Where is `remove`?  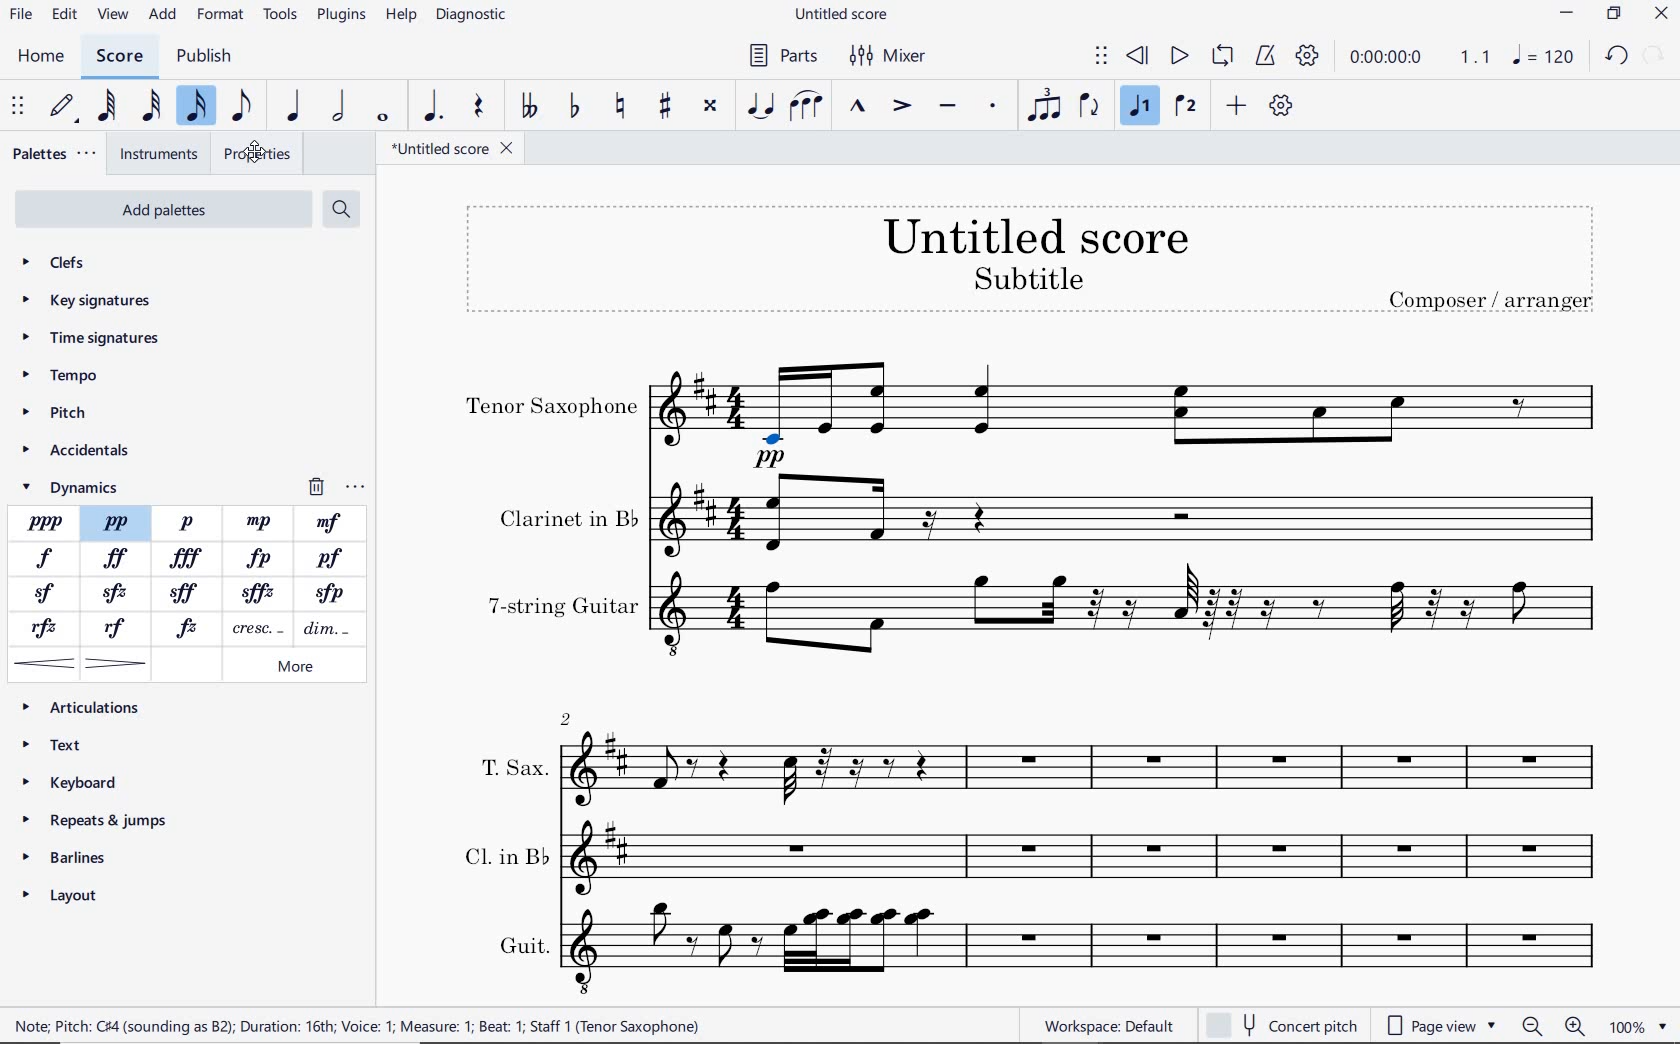 remove is located at coordinates (335, 487).